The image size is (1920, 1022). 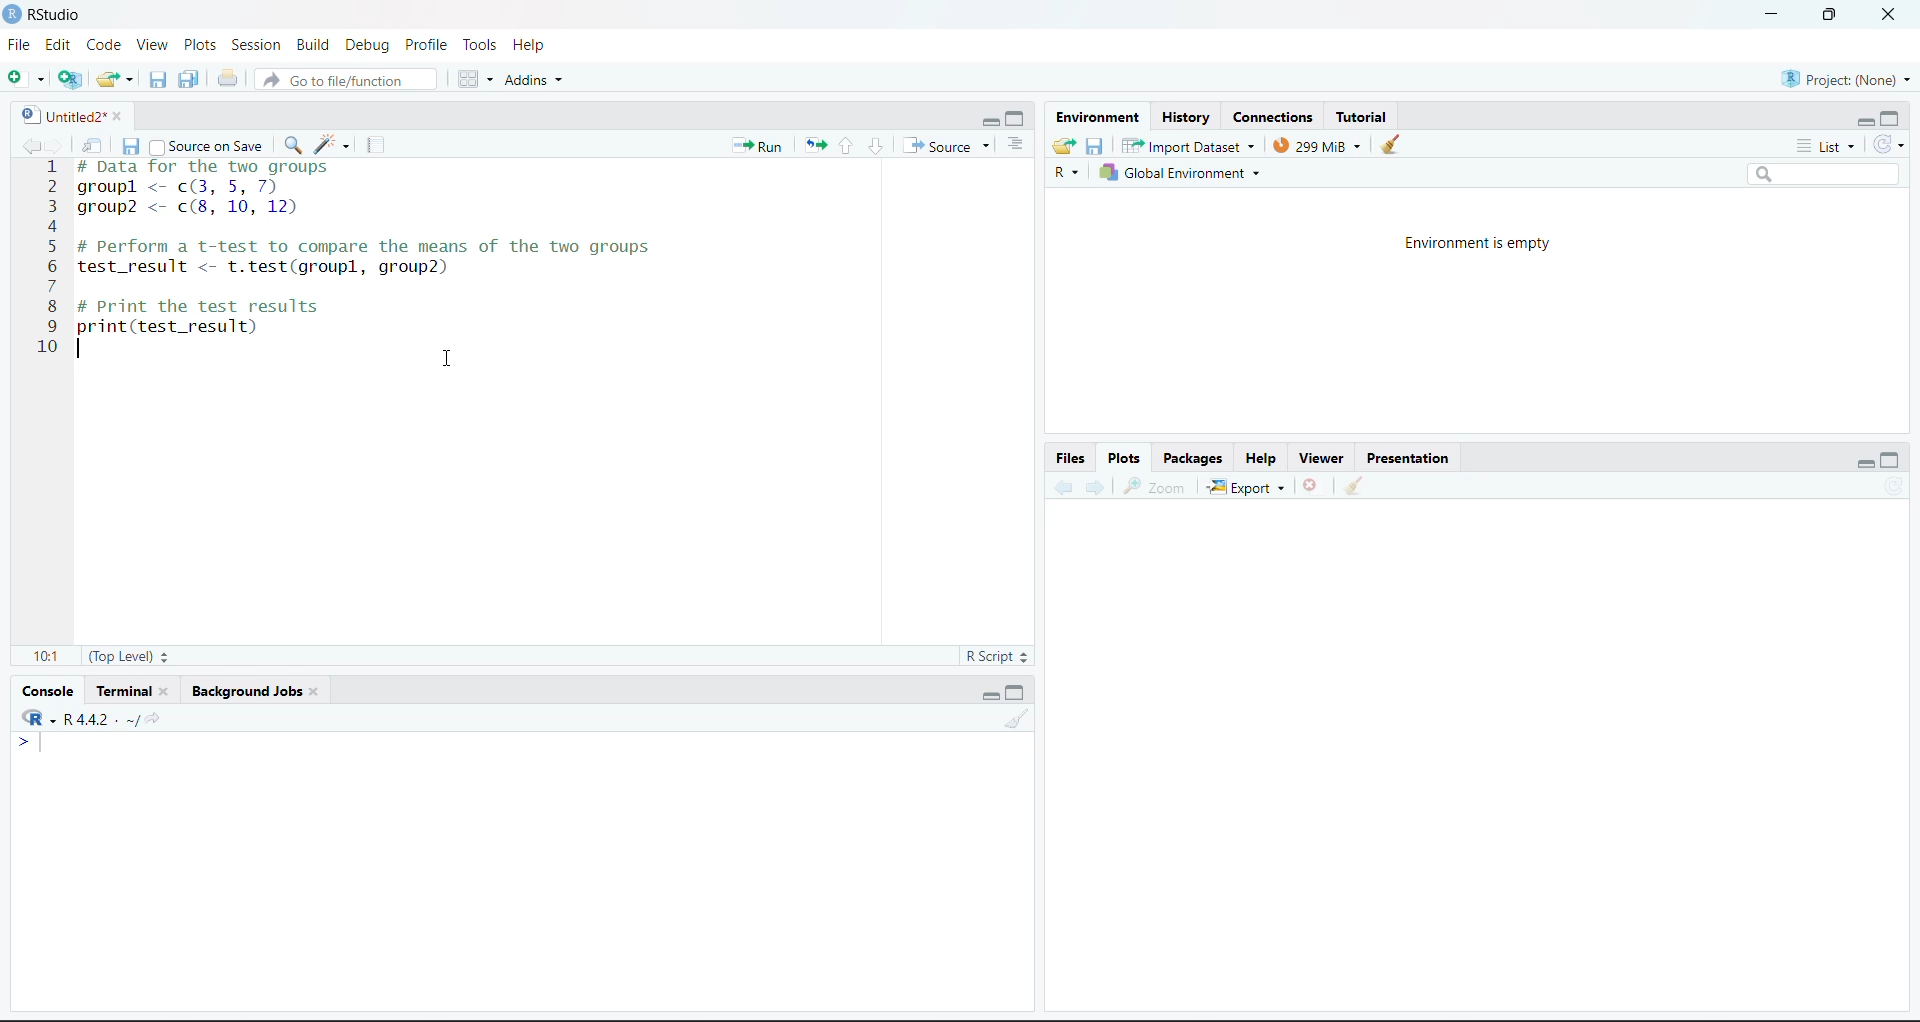 What do you see at coordinates (758, 146) in the screenshot?
I see `Run` at bounding box center [758, 146].